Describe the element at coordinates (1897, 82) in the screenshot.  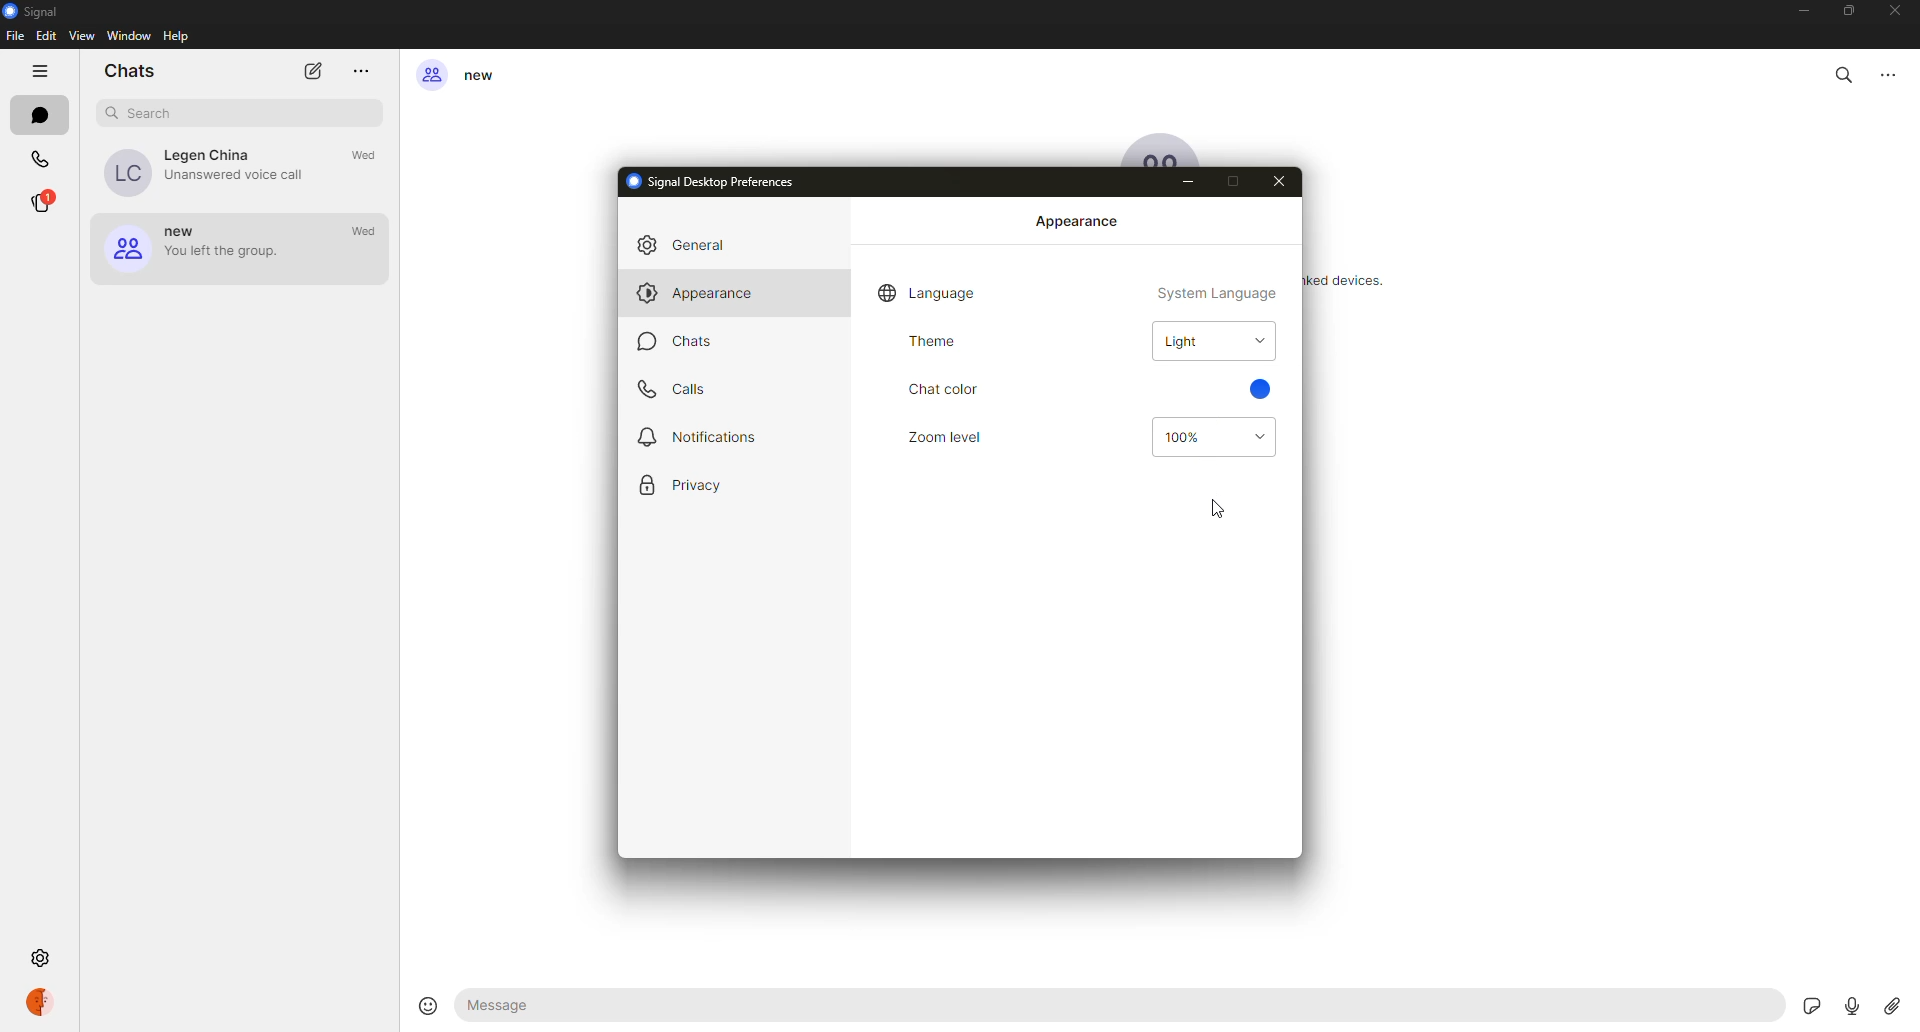
I see `options` at that location.